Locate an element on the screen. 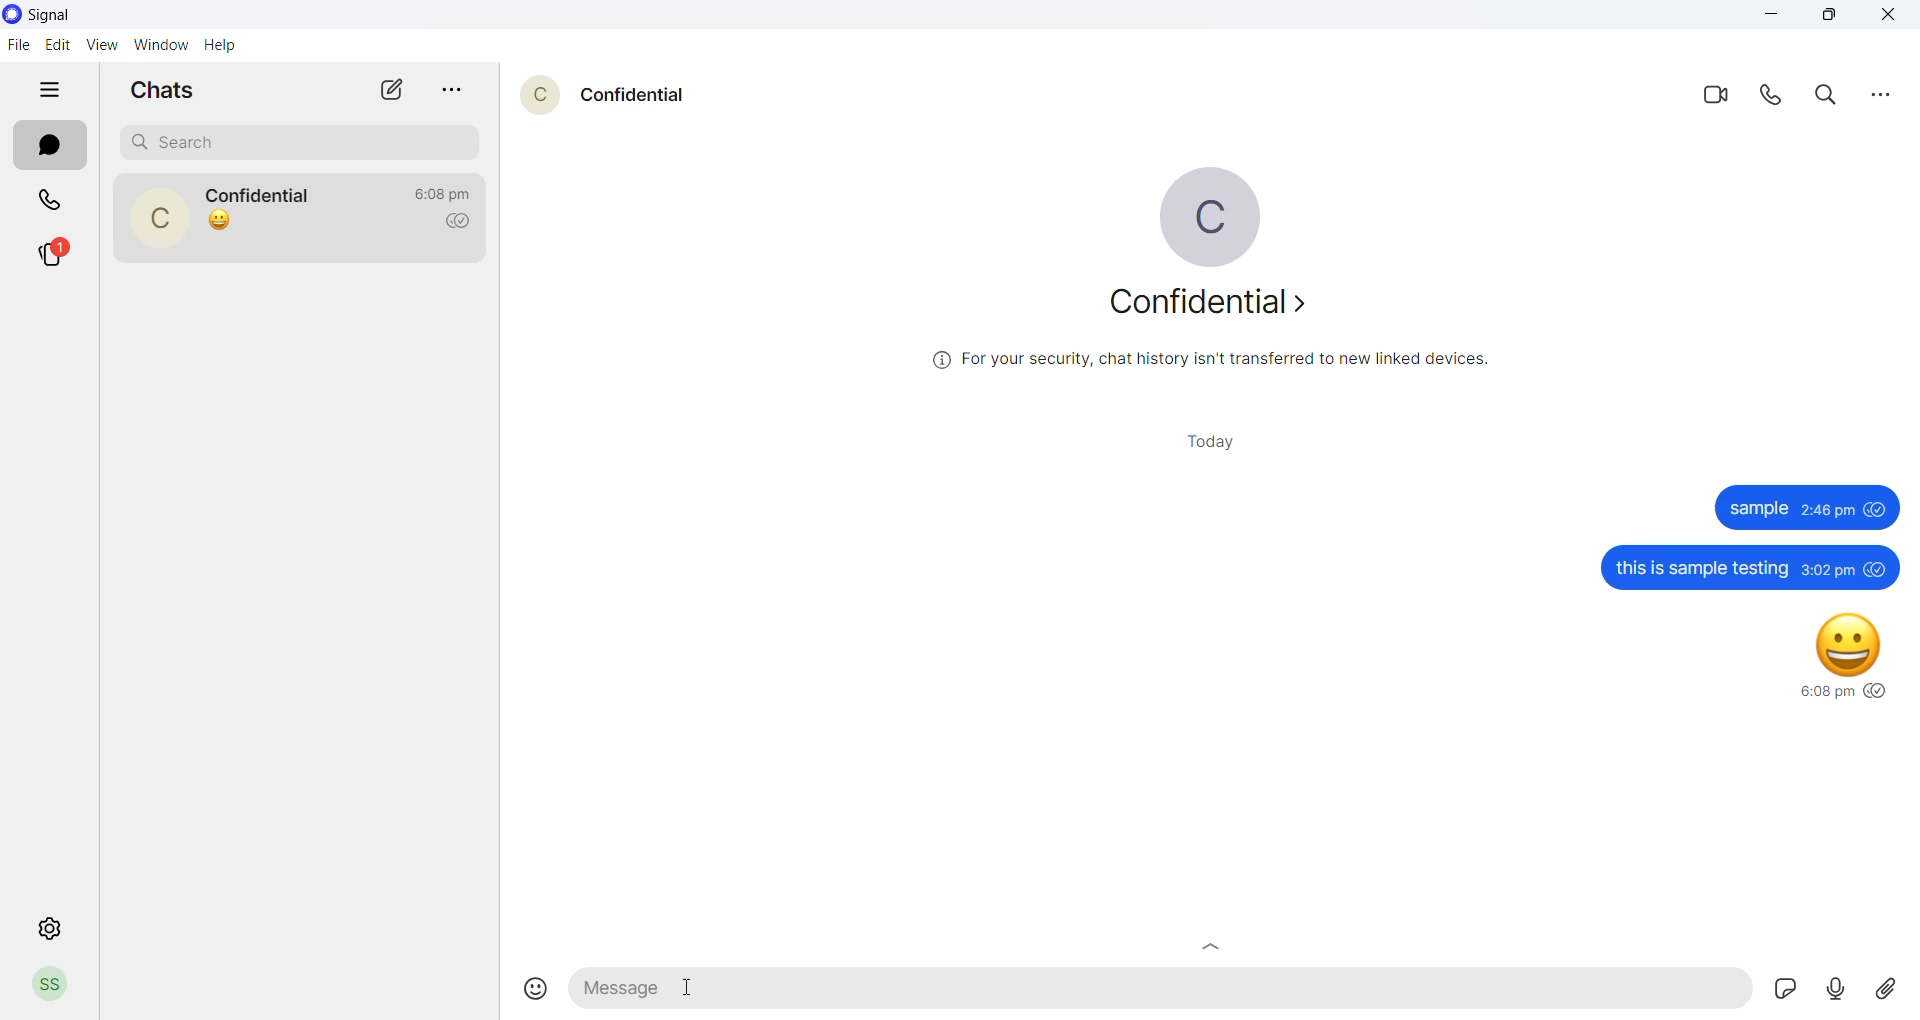  button is located at coordinates (1208, 942).